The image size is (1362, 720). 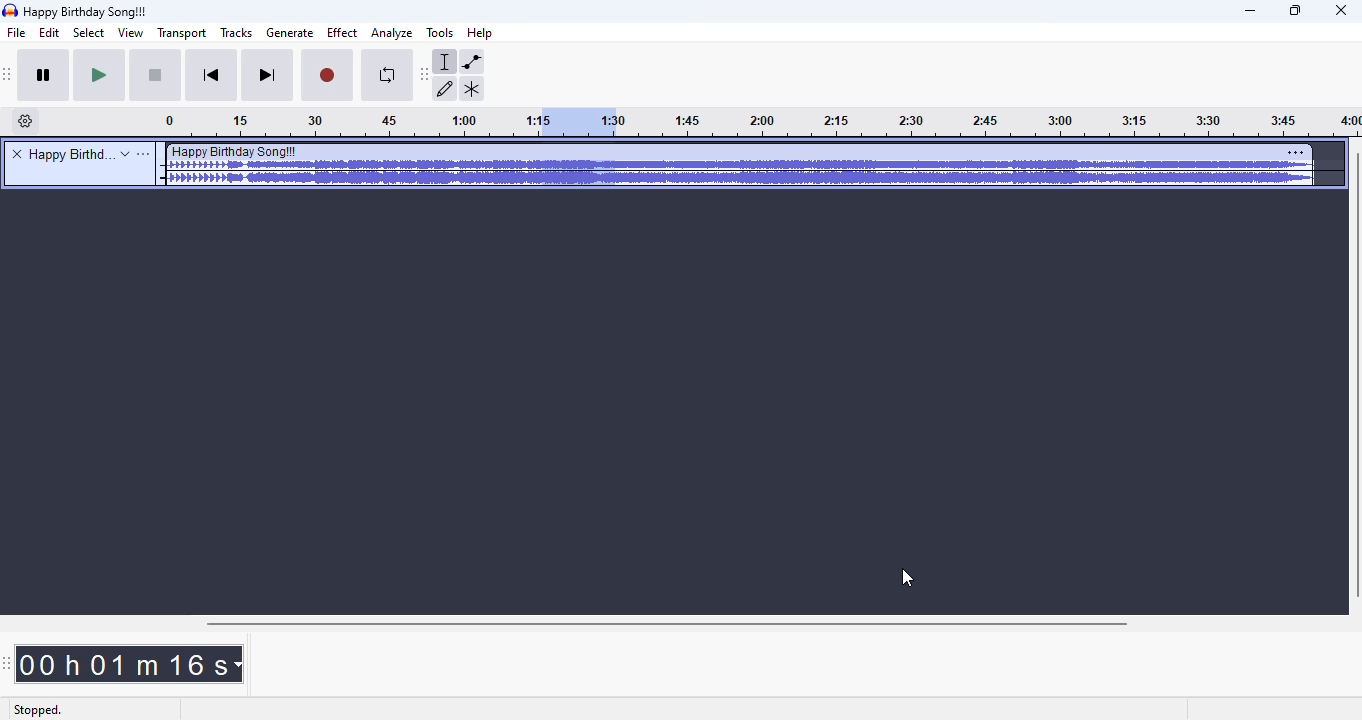 I want to click on effect, so click(x=342, y=33).